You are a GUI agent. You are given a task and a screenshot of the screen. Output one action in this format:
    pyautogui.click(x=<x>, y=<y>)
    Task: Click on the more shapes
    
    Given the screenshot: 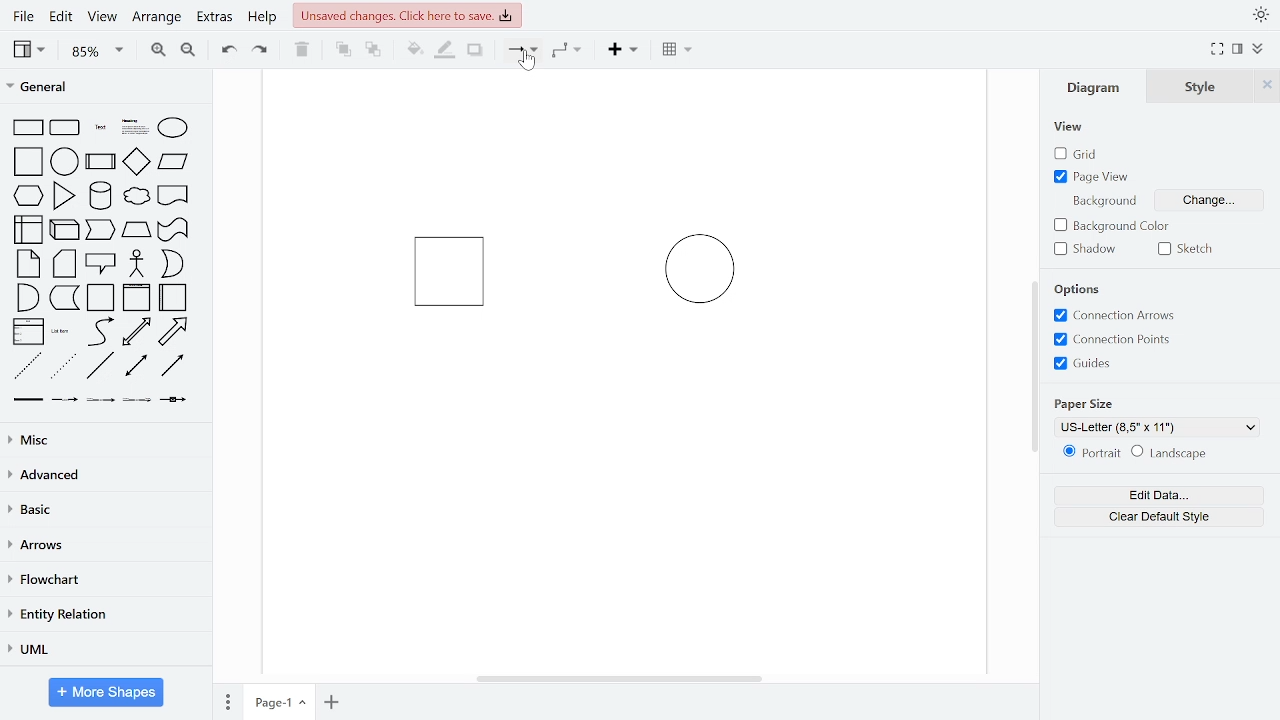 What is the action you would take?
    pyautogui.click(x=107, y=694)
    